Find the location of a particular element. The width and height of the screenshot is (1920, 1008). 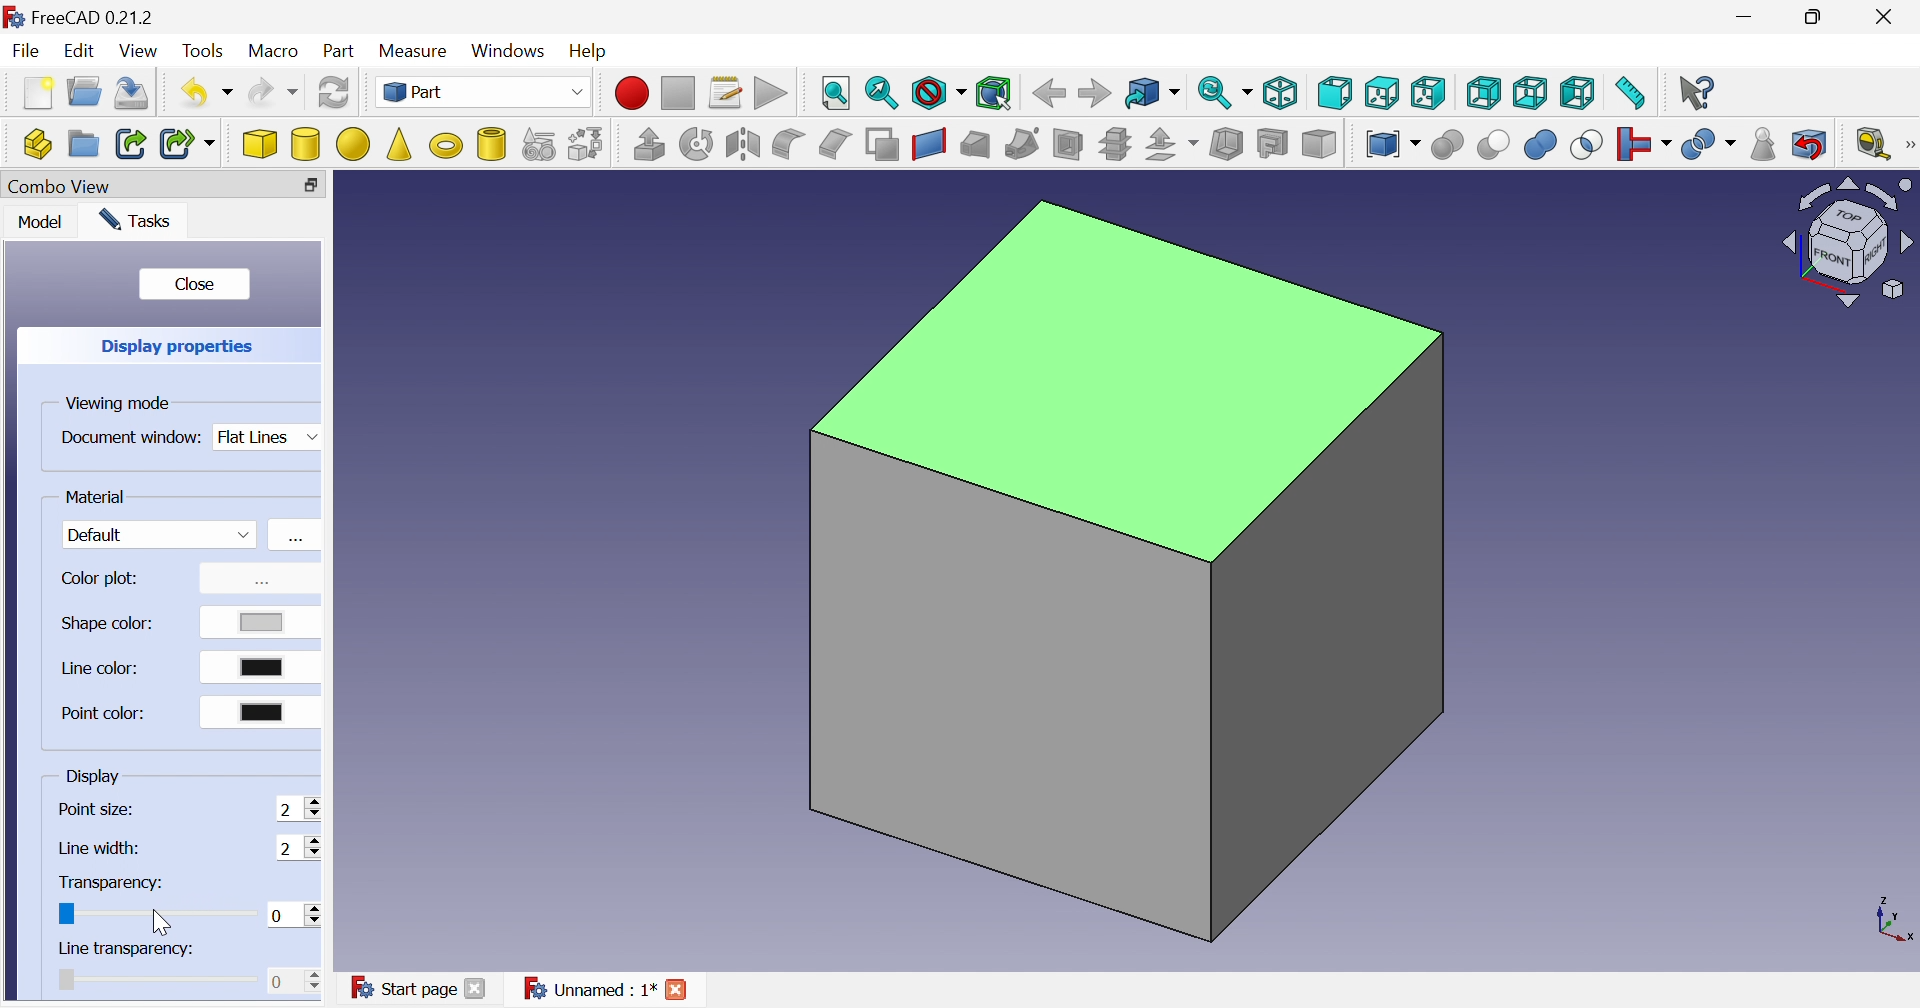

Draw style is located at coordinates (940, 91).